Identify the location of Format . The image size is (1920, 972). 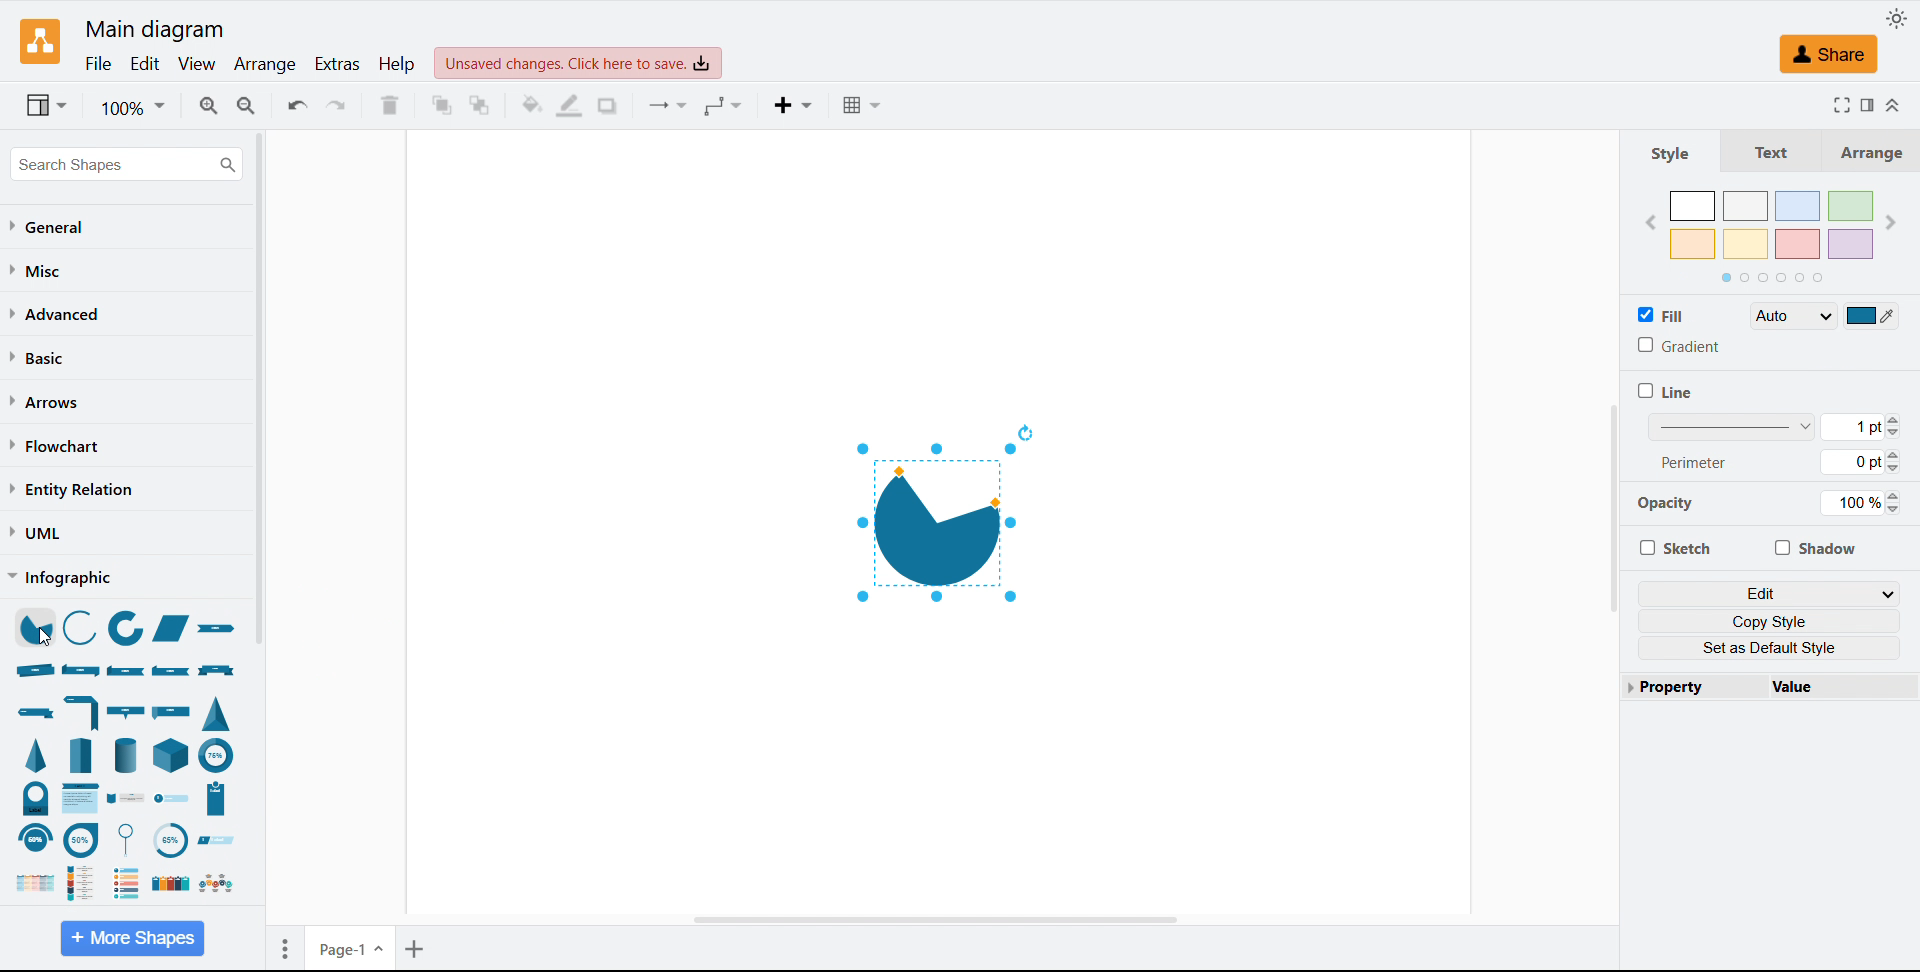
(1870, 106).